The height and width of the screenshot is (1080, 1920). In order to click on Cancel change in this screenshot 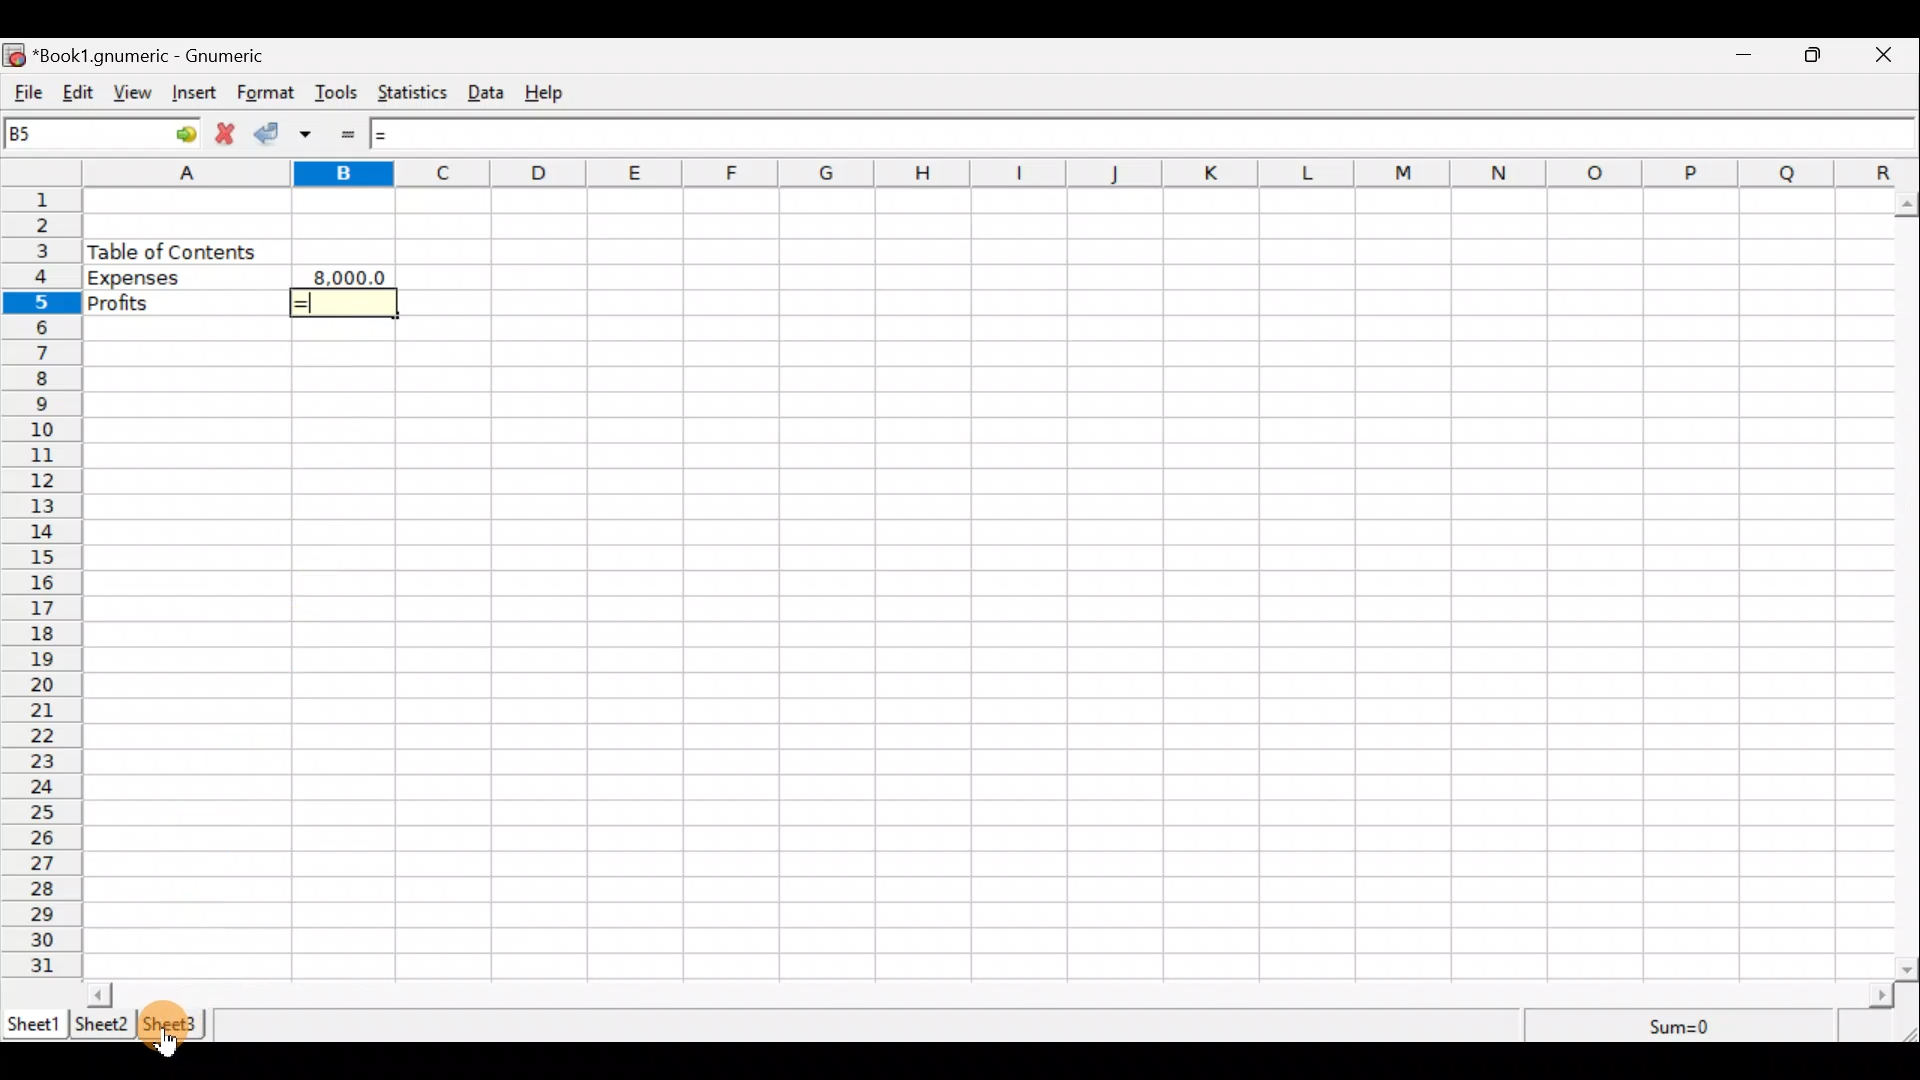, I will do `click(229, 136)`.